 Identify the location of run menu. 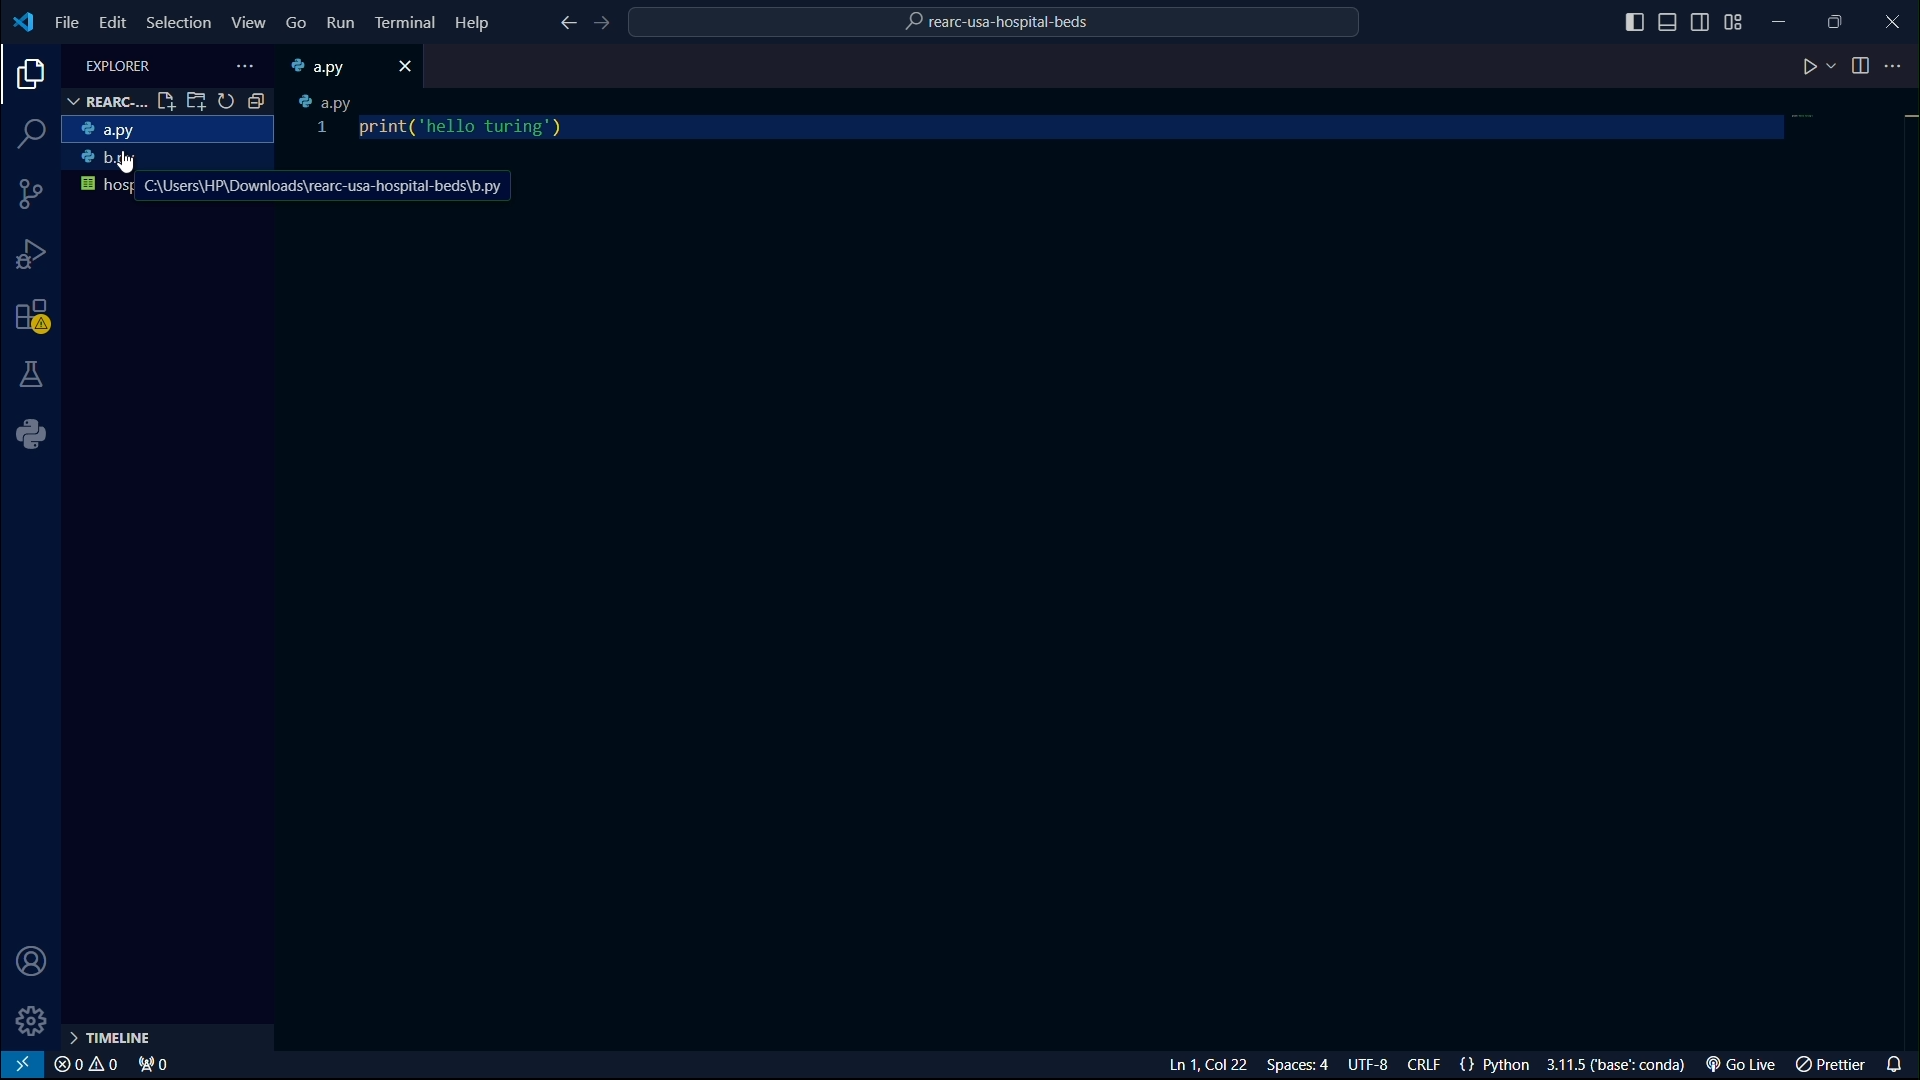
(341, 23).